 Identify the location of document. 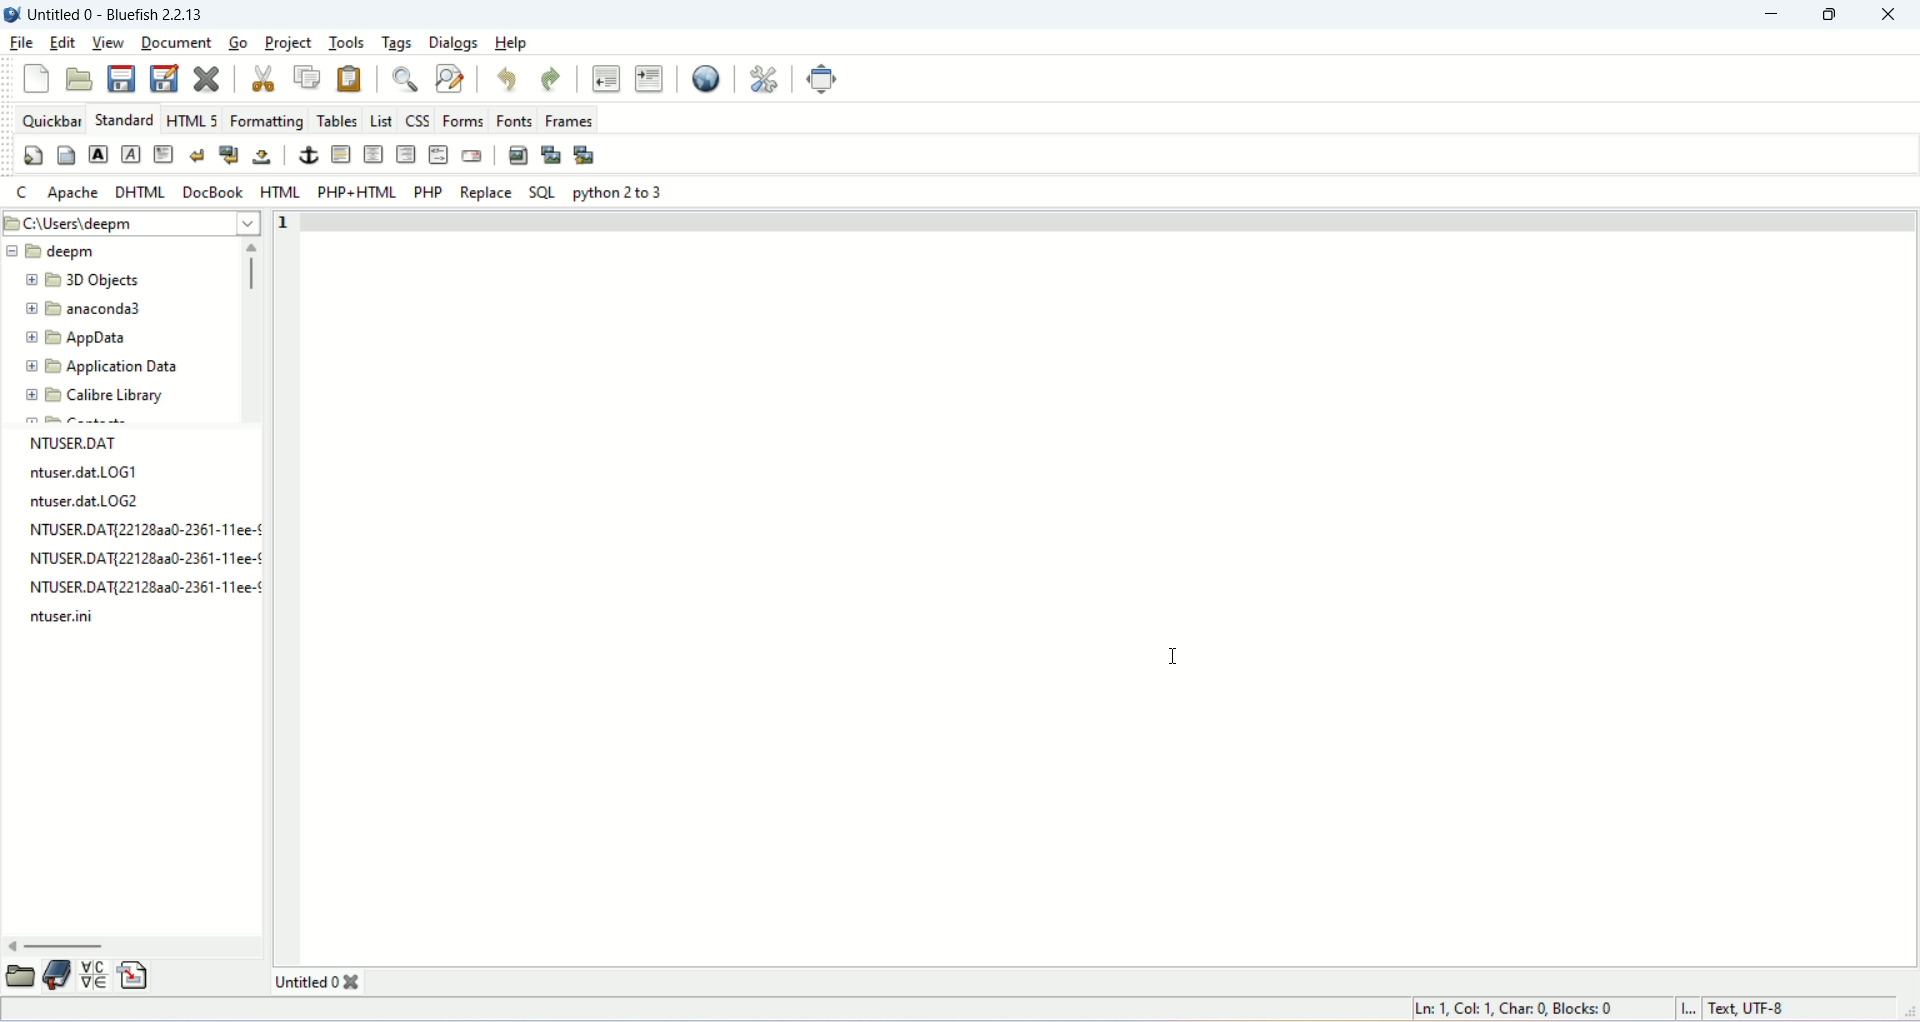
(177, 40).